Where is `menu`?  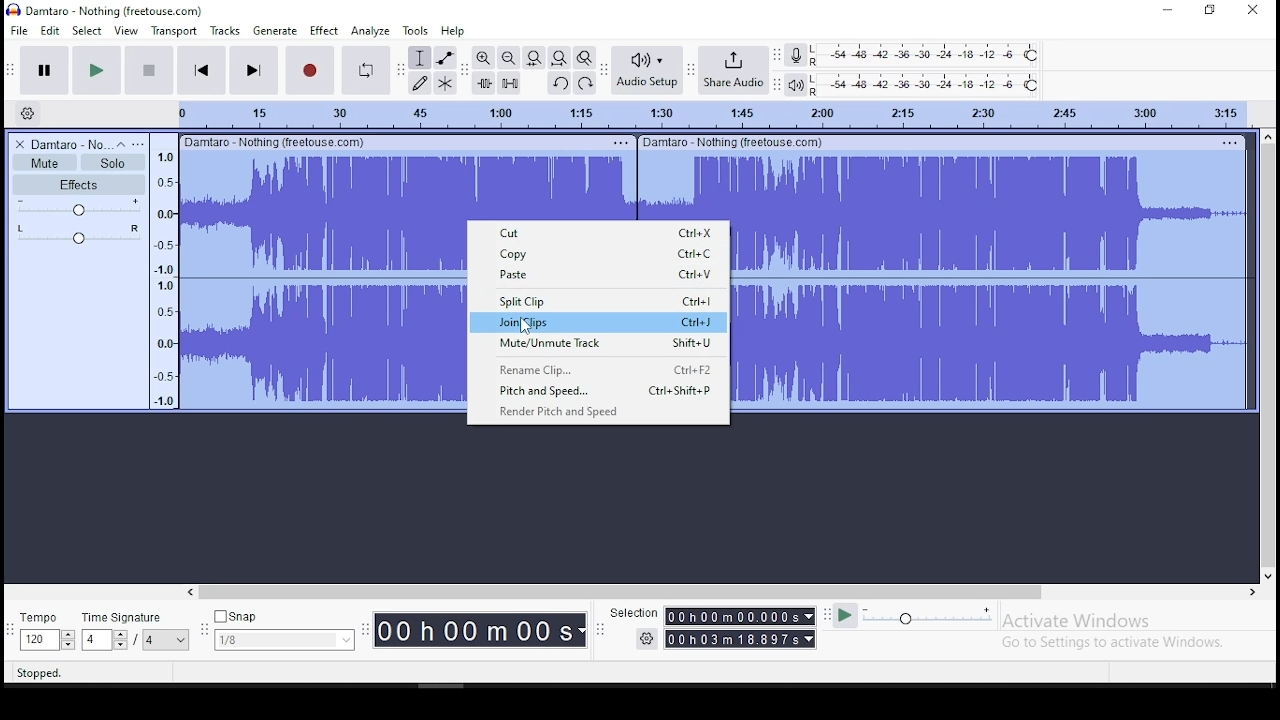
menu is located at coordinates (1227, 142).